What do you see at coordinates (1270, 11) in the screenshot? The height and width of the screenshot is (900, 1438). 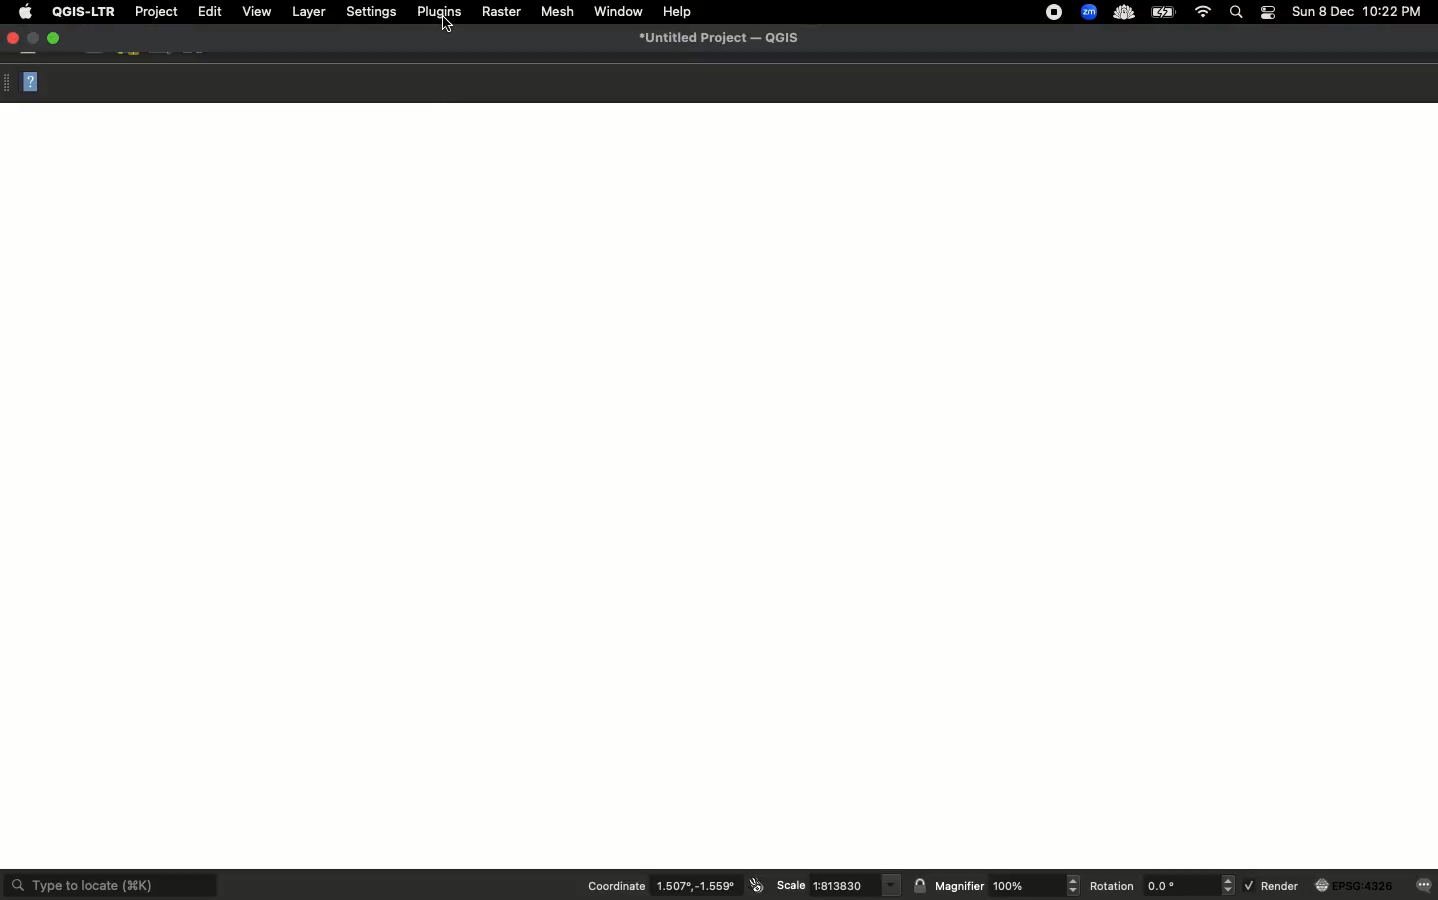 I see `Notification` at bounding box center [1270, 11].